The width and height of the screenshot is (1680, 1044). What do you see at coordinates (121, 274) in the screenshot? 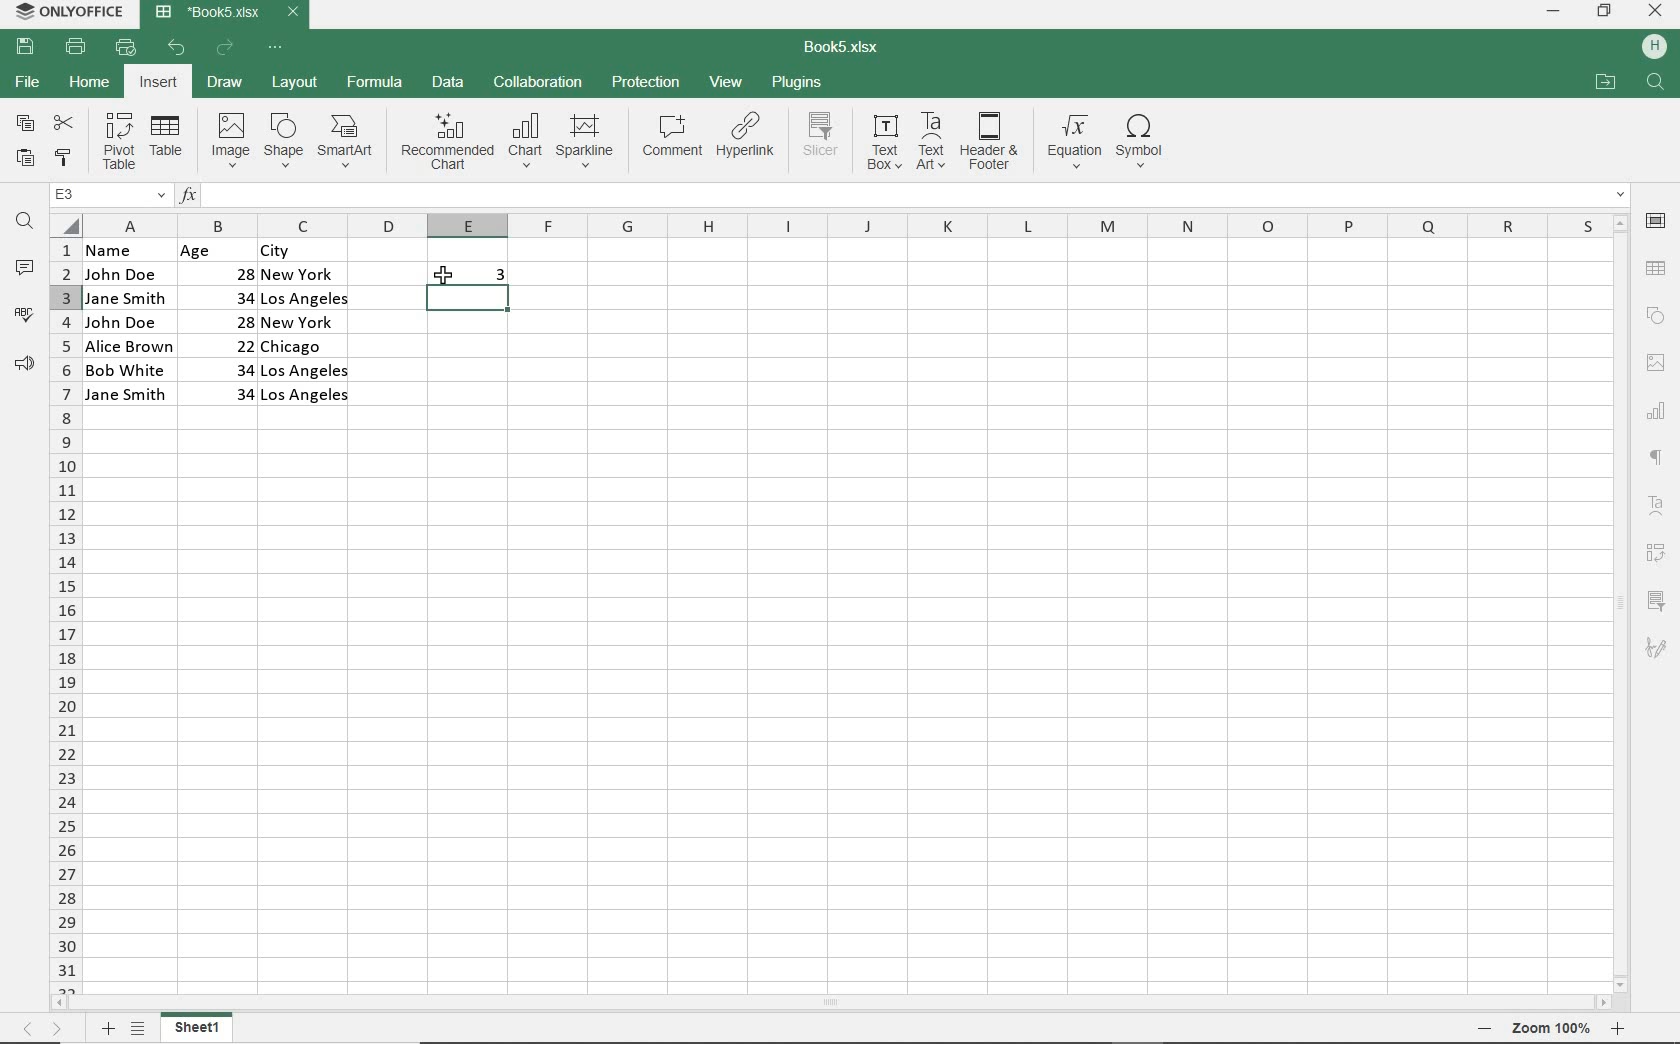
I see `John Doe` at bounding box center [121, 274].